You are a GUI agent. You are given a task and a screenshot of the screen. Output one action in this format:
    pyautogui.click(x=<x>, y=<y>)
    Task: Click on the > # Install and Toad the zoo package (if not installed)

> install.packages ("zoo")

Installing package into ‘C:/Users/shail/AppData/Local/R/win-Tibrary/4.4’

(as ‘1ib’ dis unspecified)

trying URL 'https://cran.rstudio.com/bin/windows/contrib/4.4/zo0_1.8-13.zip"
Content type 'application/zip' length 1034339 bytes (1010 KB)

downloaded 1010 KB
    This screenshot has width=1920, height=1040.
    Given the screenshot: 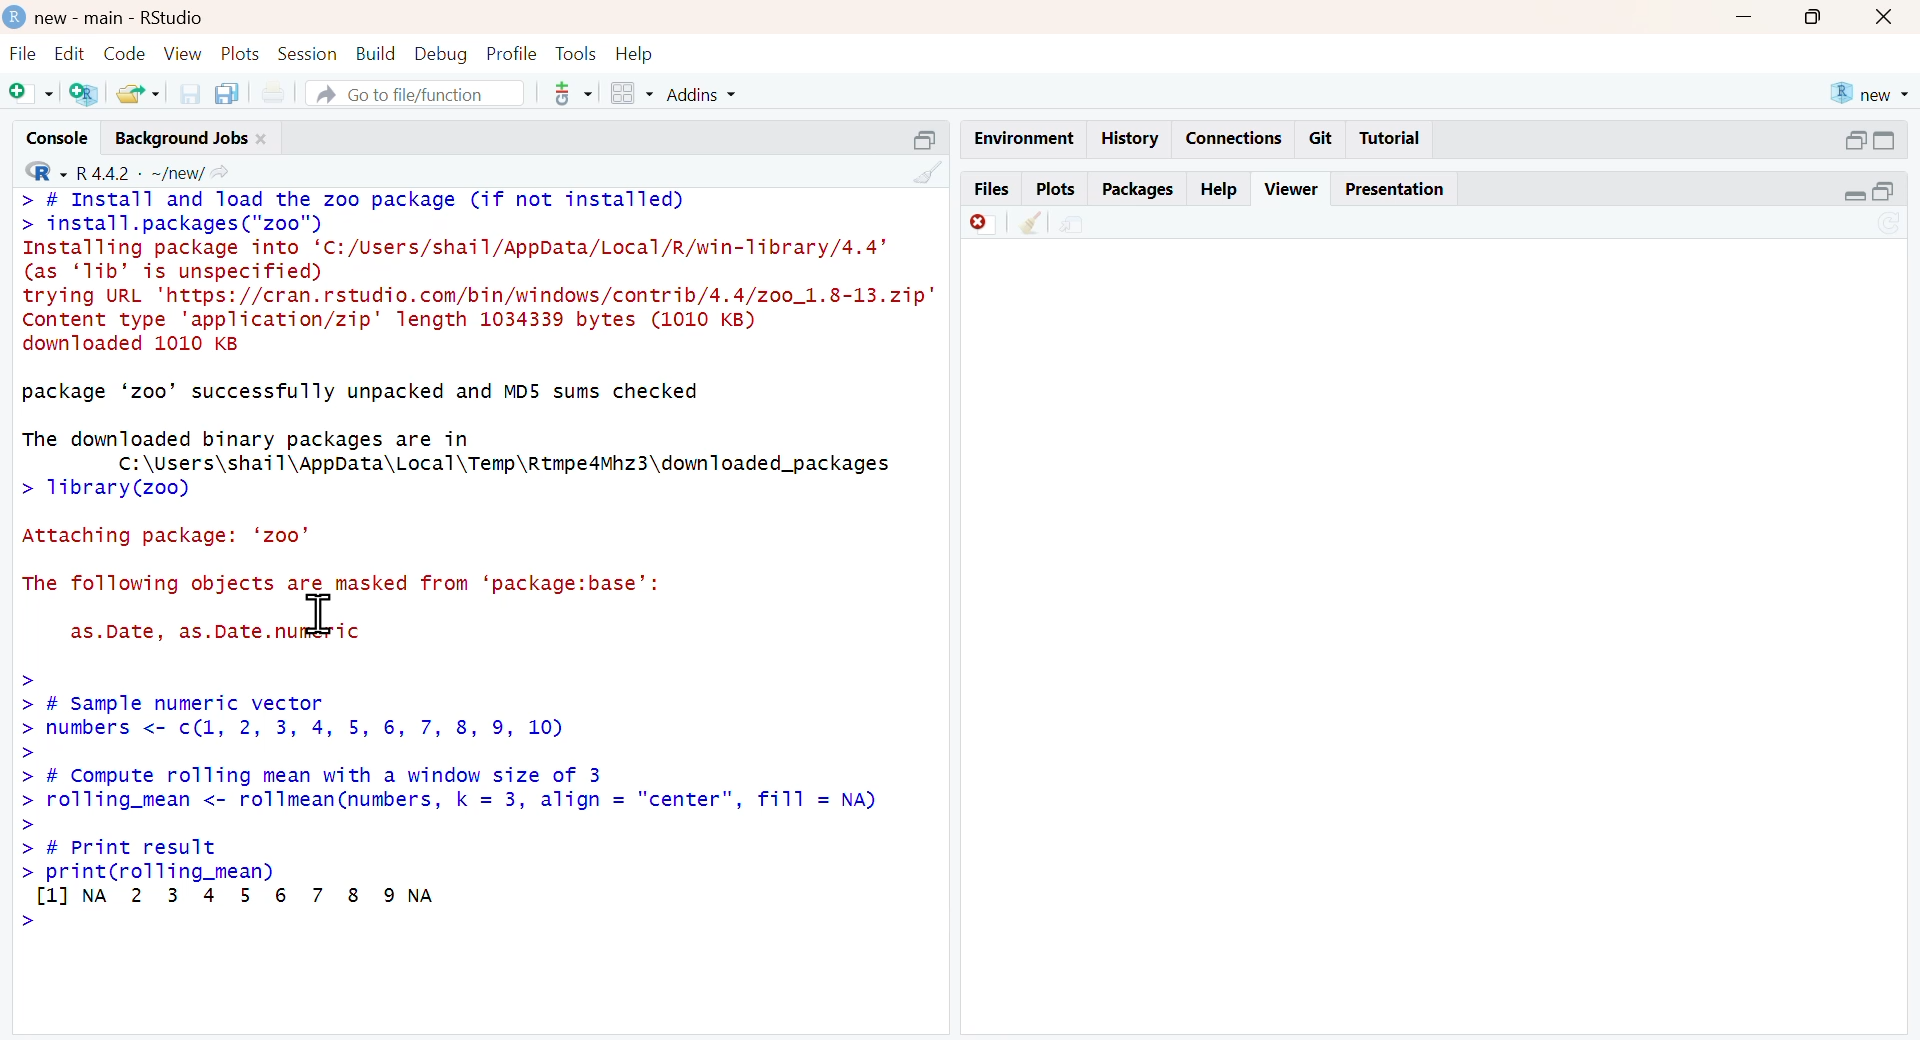 What is the action you would take?
    pyautogui.click(x=479, y=273)
    